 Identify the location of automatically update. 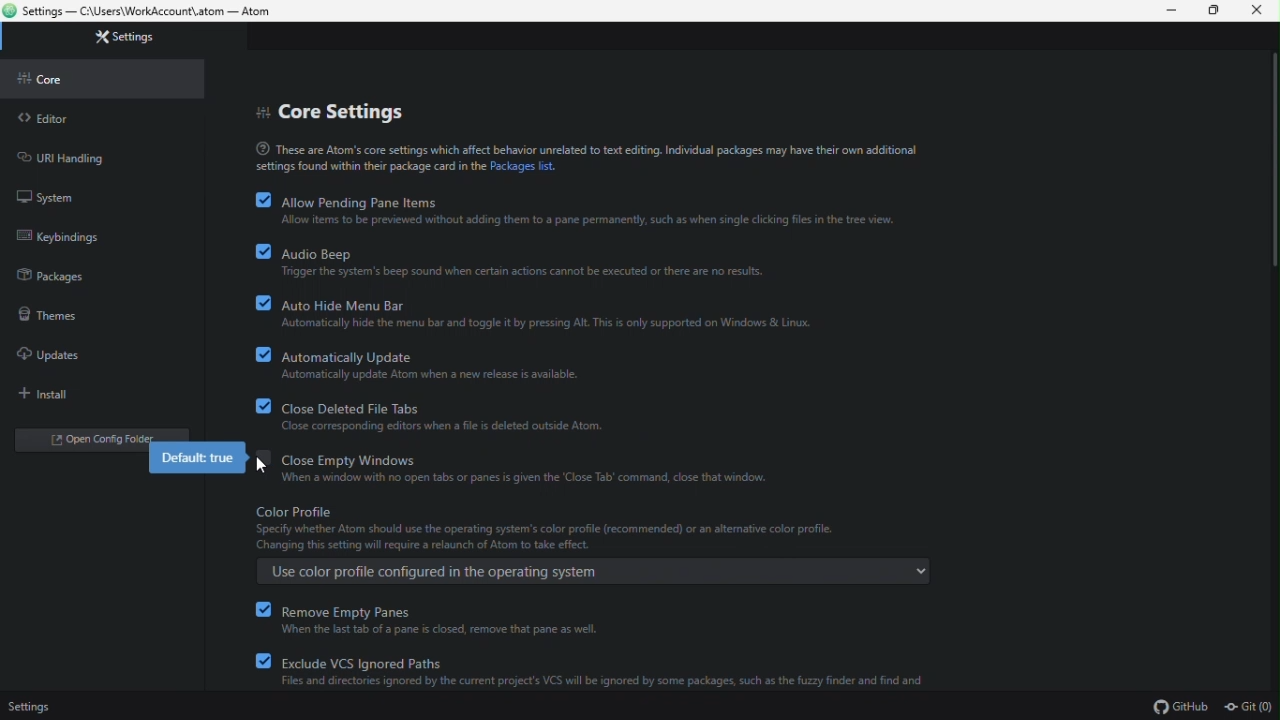
(435, 364).